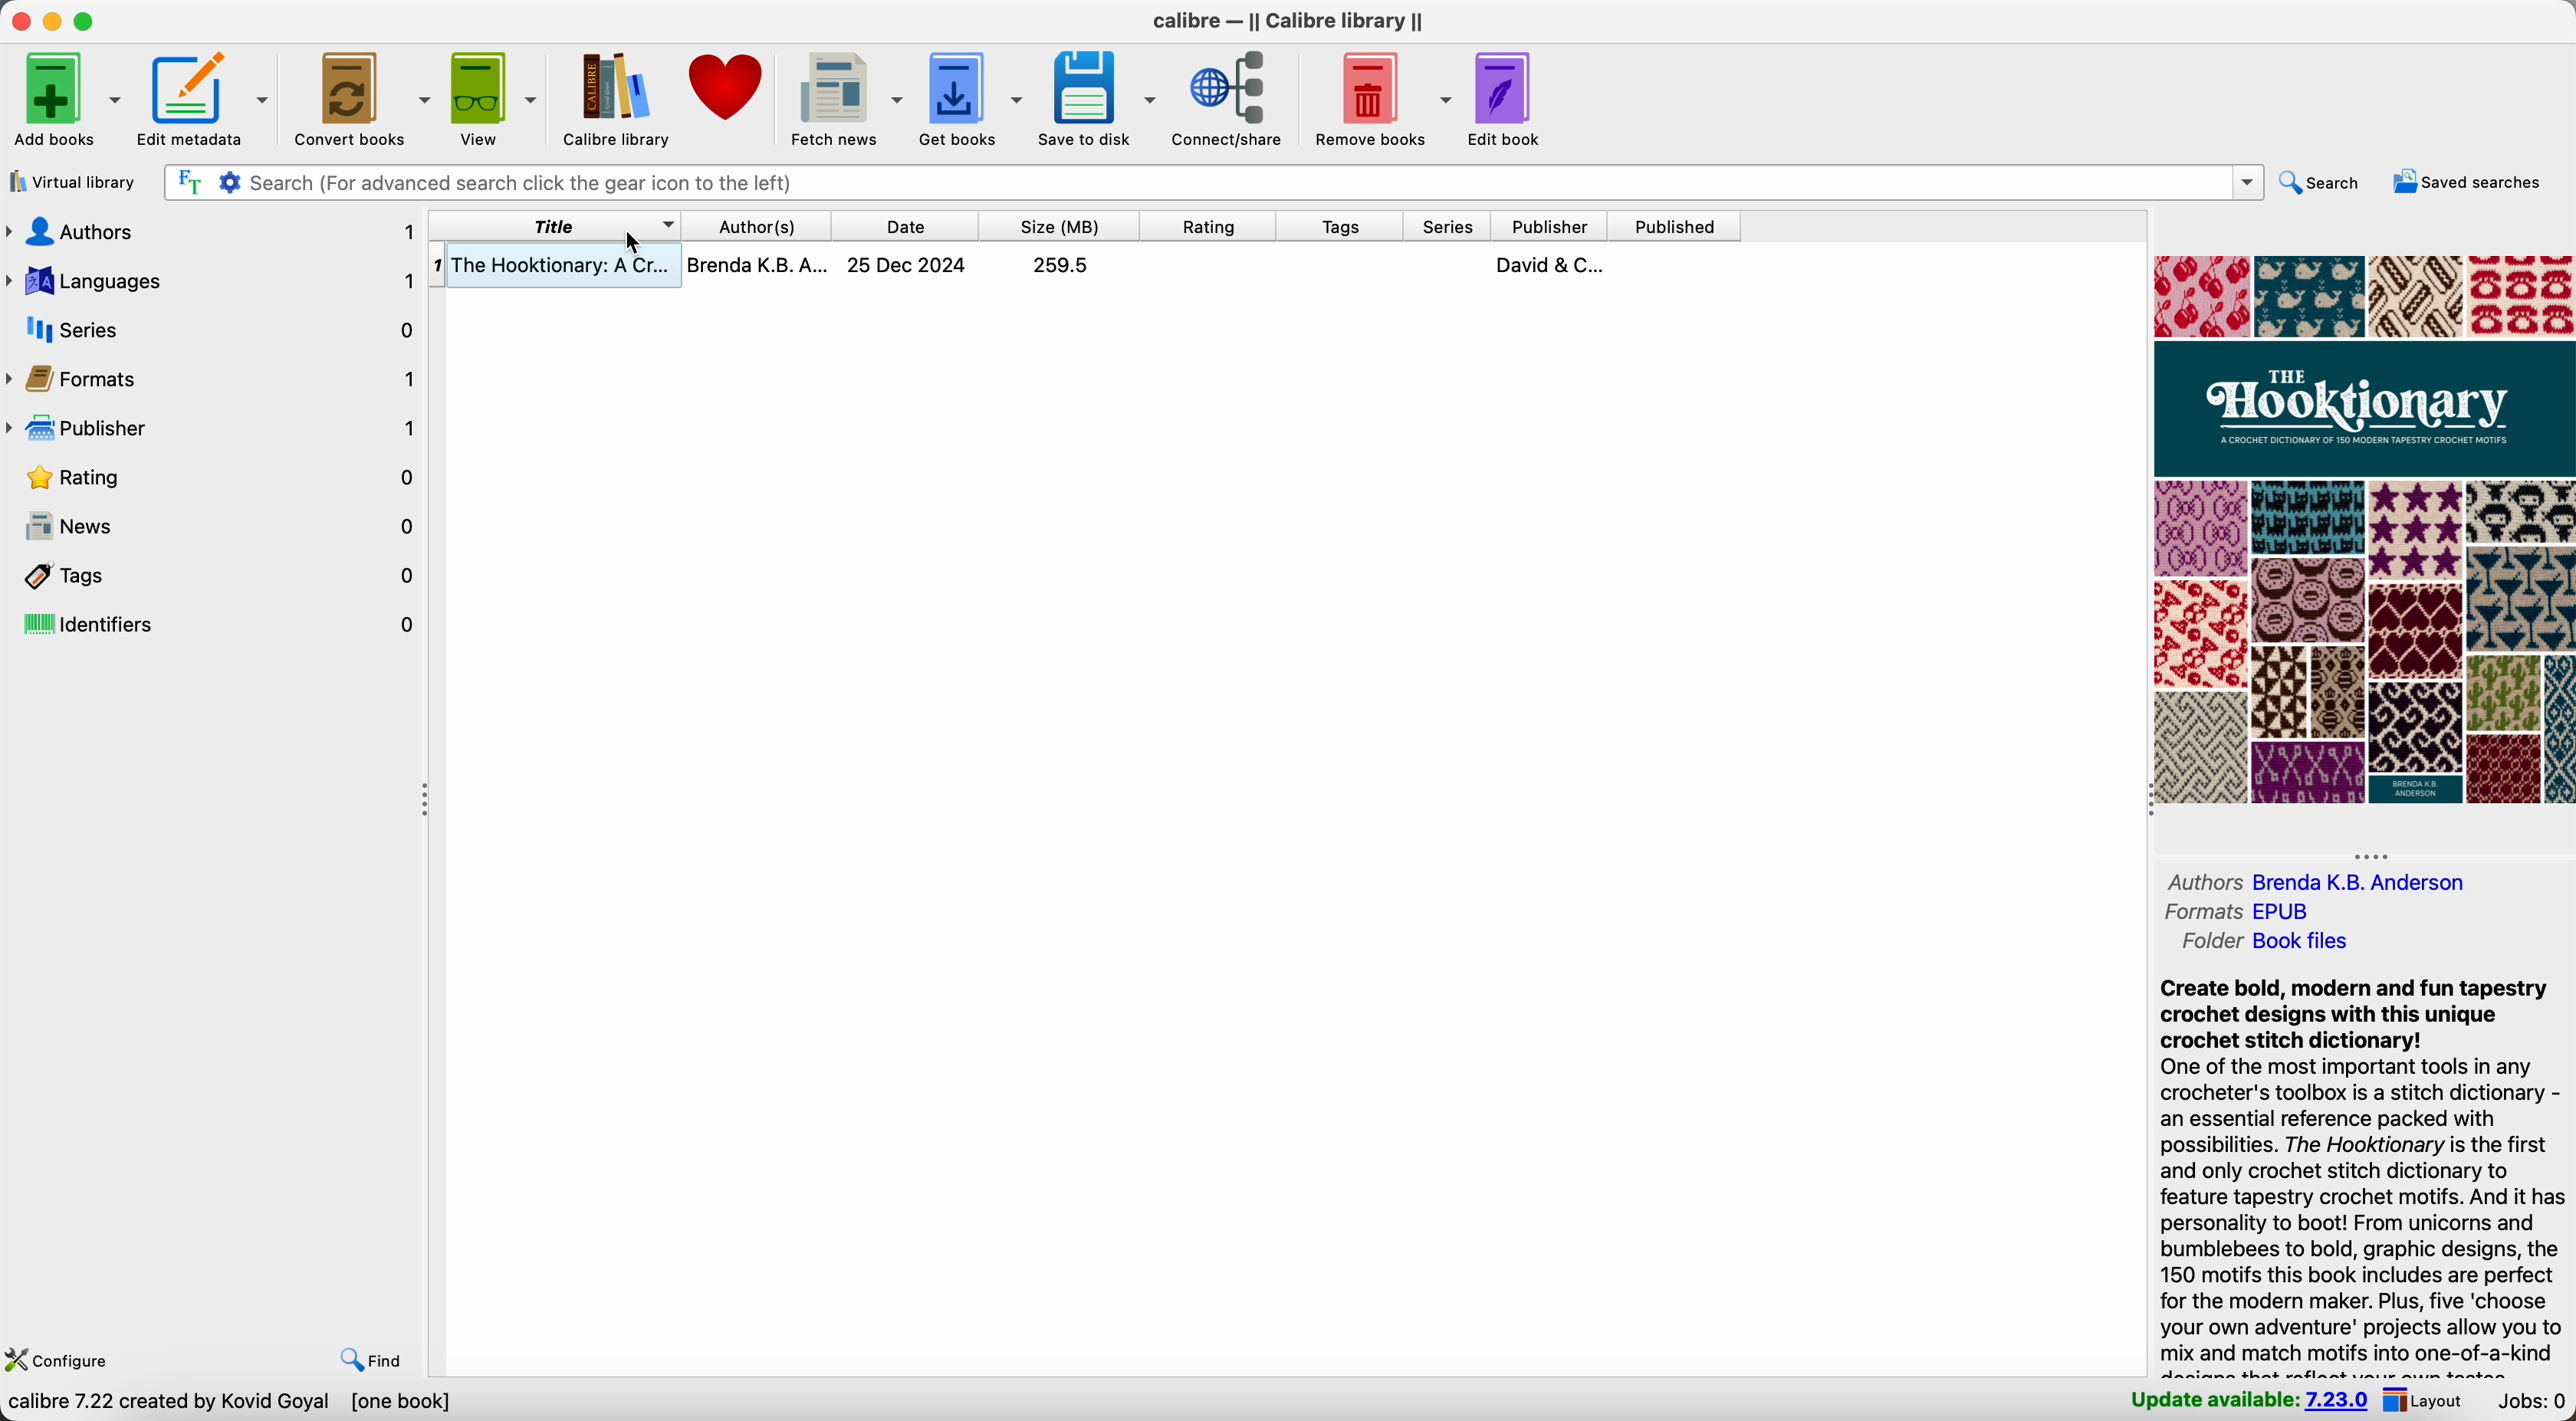 This screenshot has height=1421, width=2576. Describe the element at coordinates (60, 1360) in the screenshot. I see `configure` at that location.